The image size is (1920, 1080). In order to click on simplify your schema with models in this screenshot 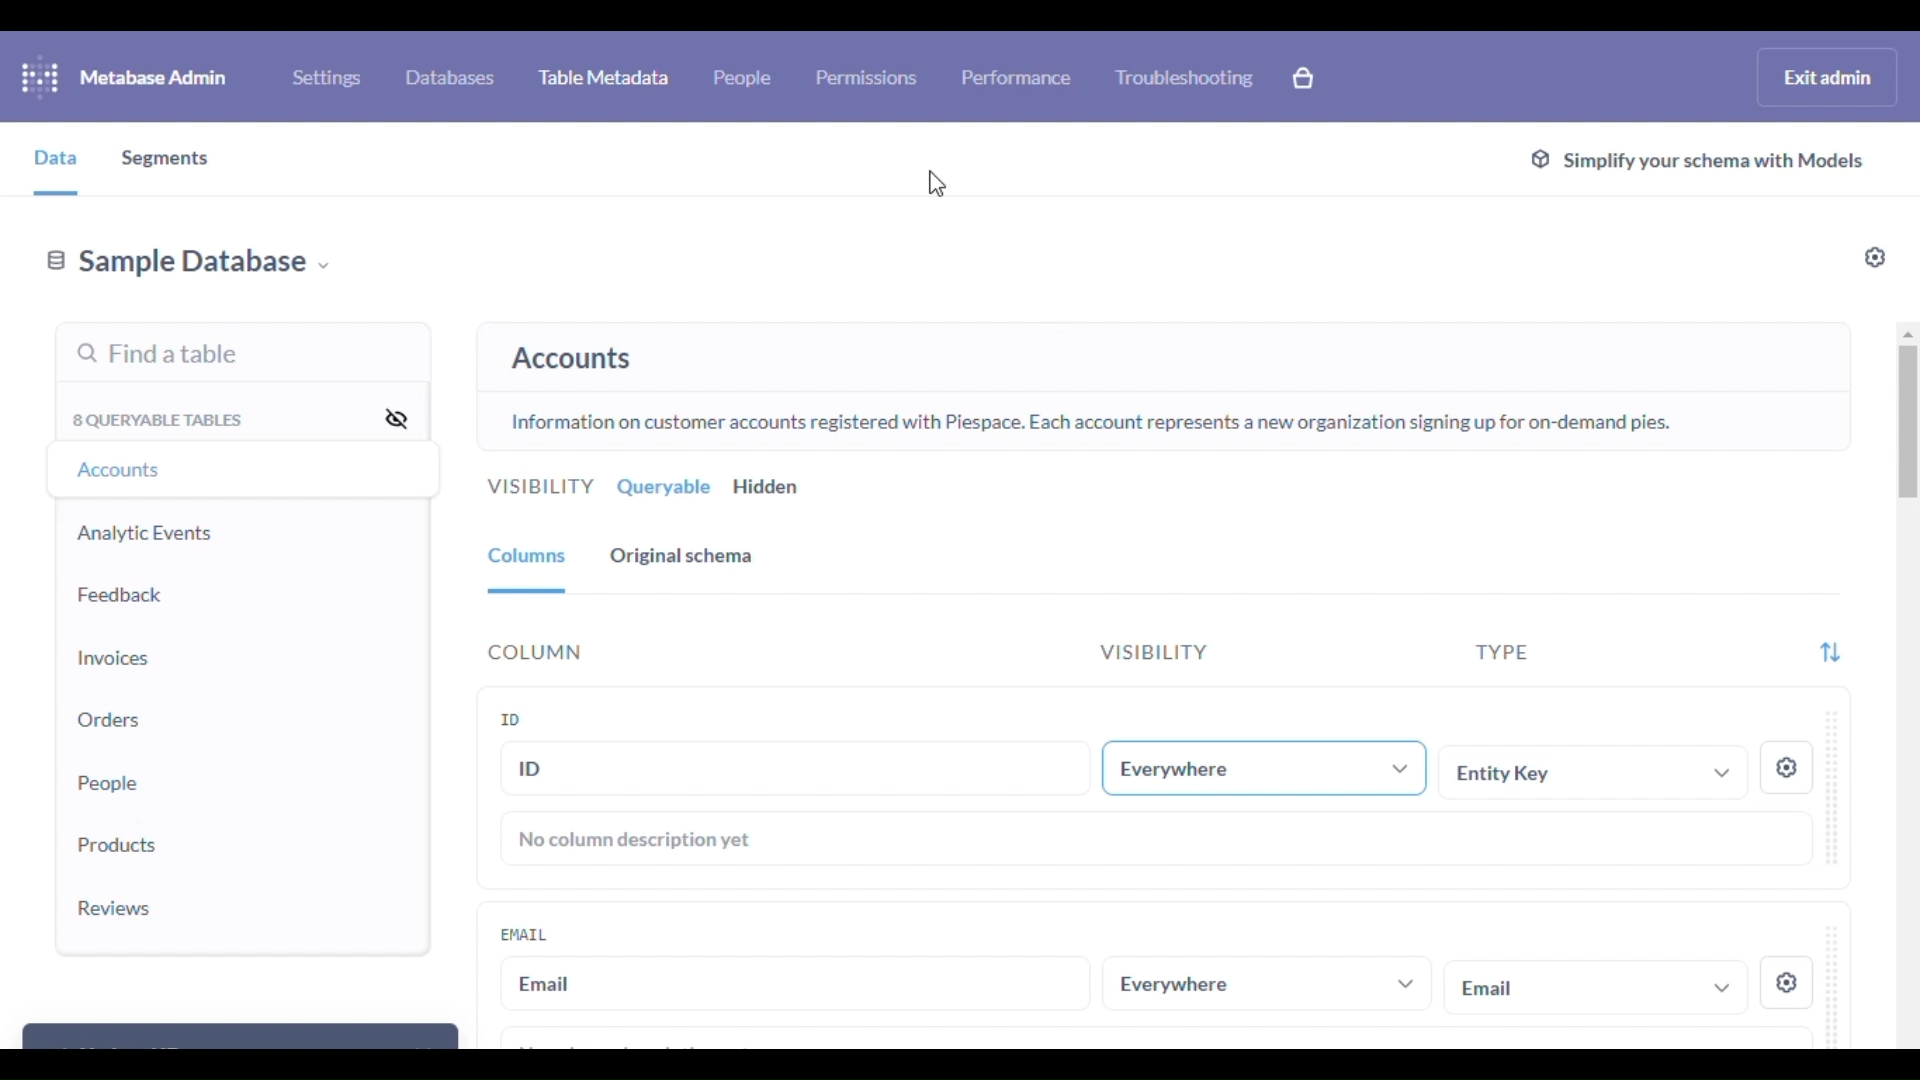, I will do `click(1696, 162)`.